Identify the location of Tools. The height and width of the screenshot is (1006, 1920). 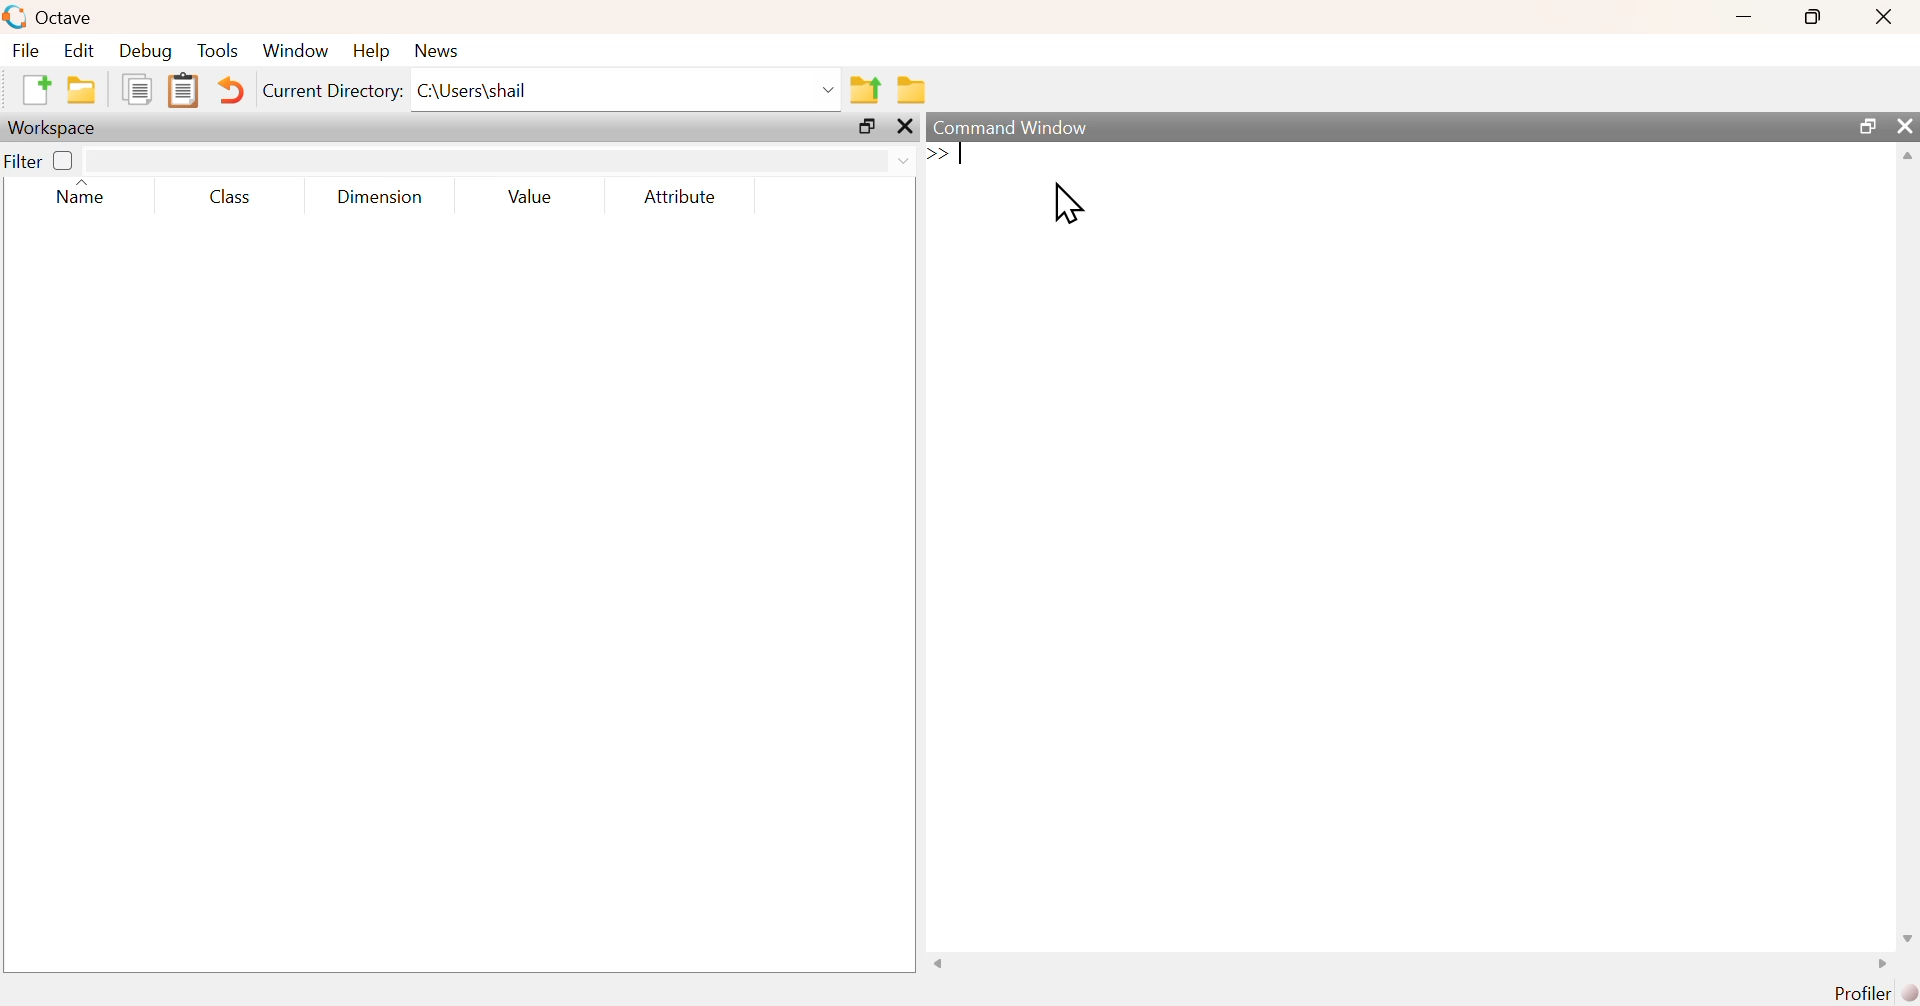
(219, 52).